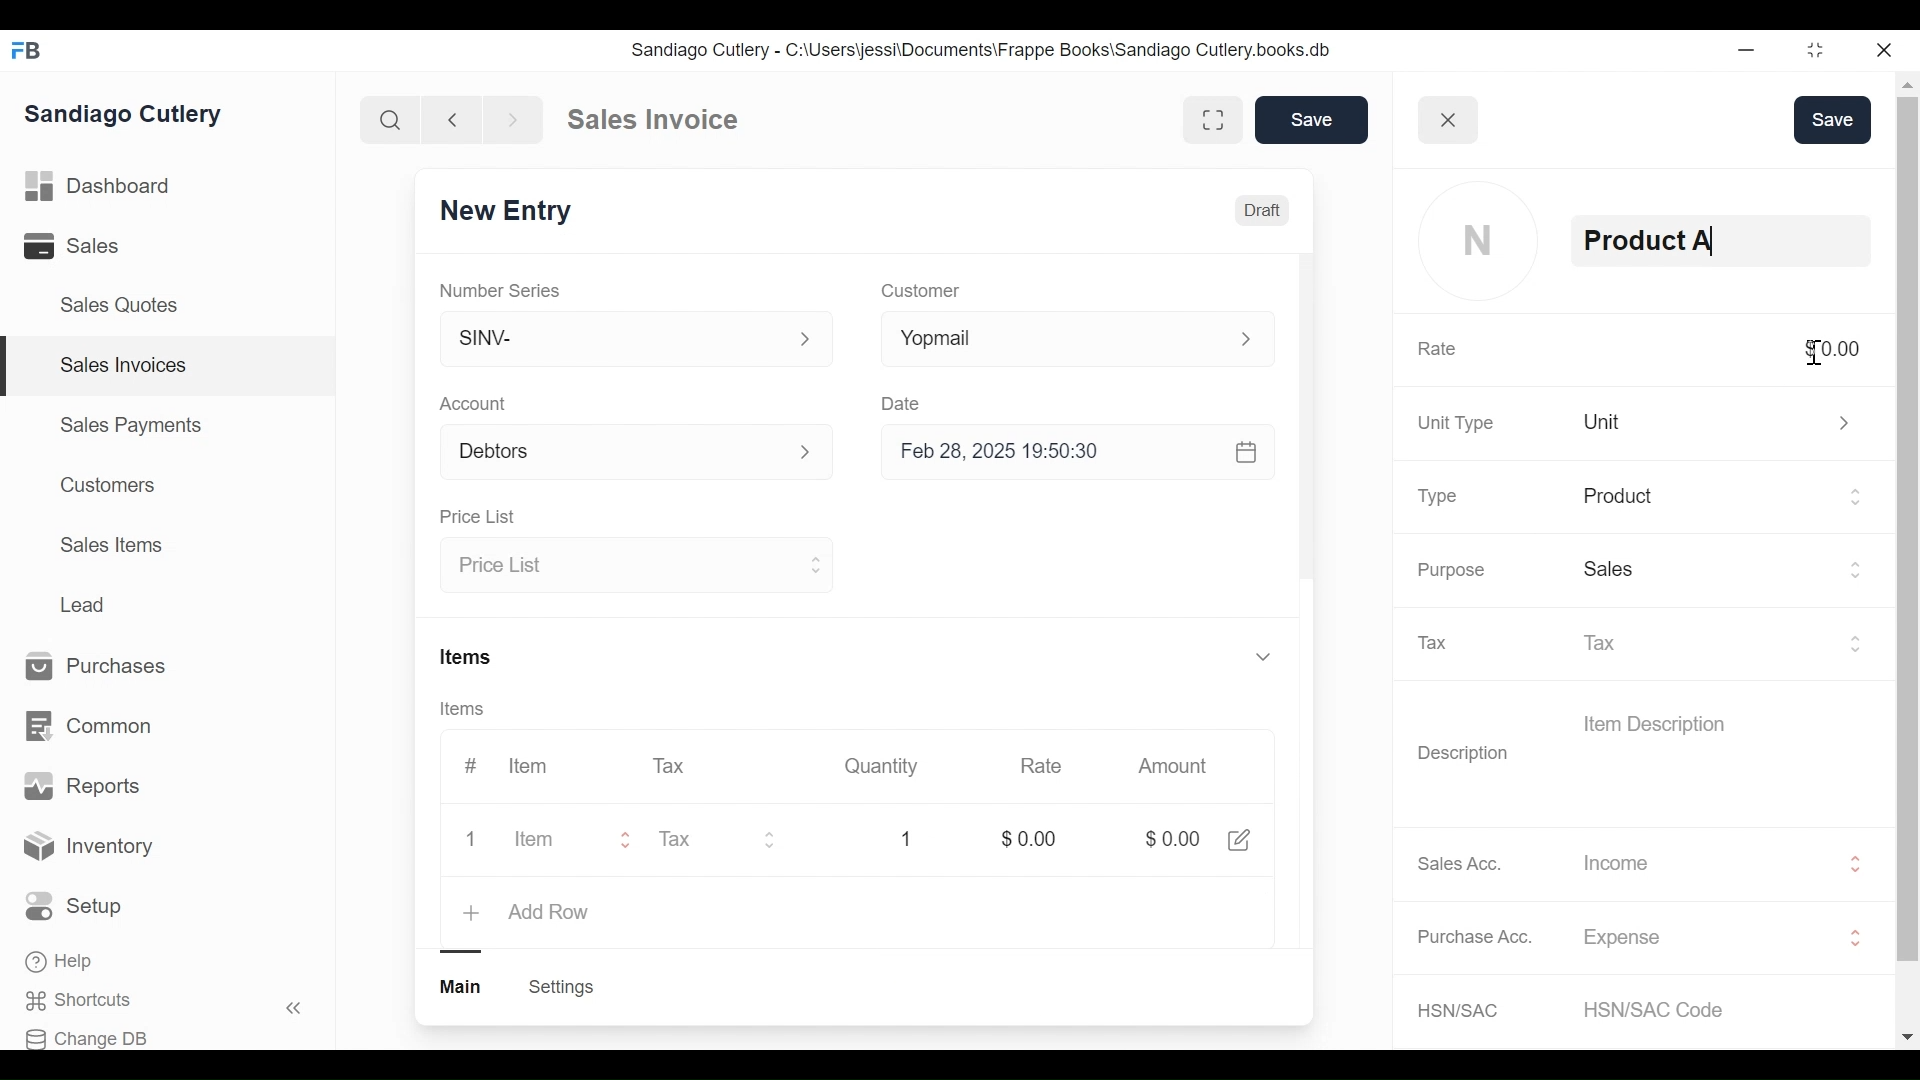 The height and width of the screenshot is (1080, 1920). I want to click on Save, so click(1833, 120).